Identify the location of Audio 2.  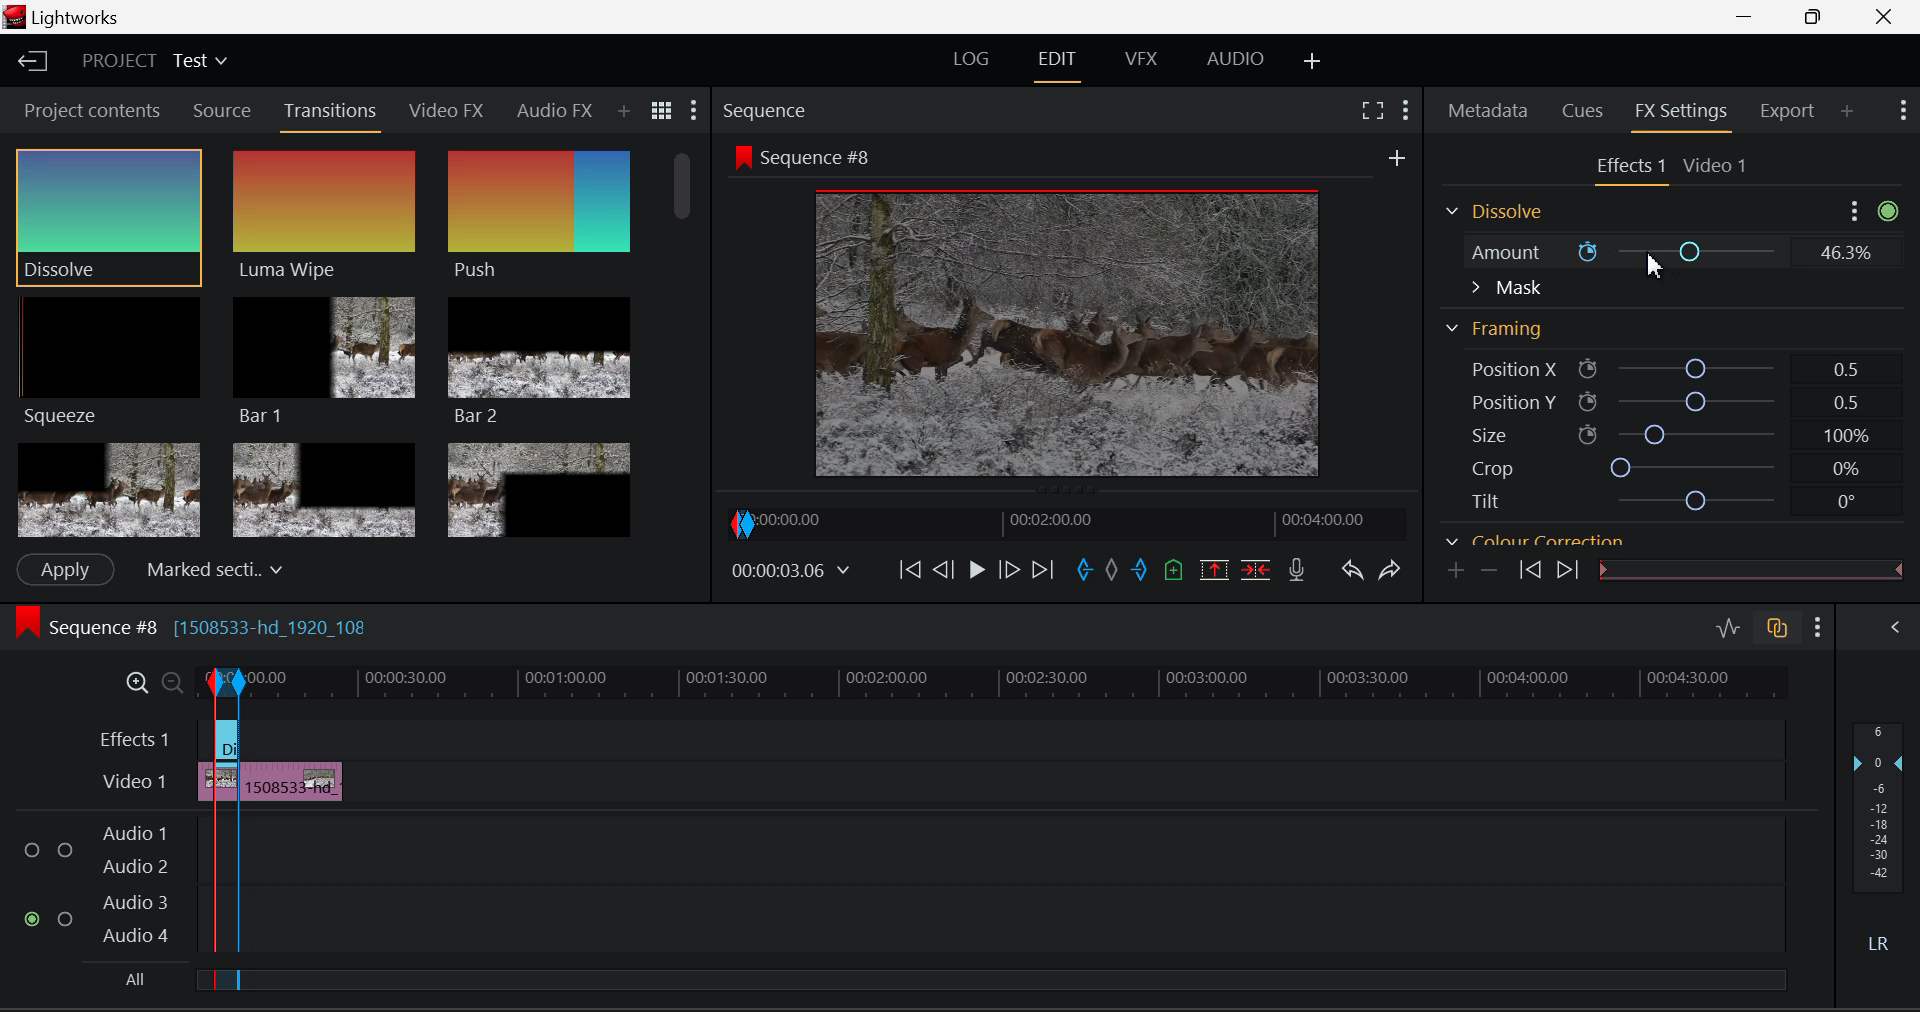
(134, 862).